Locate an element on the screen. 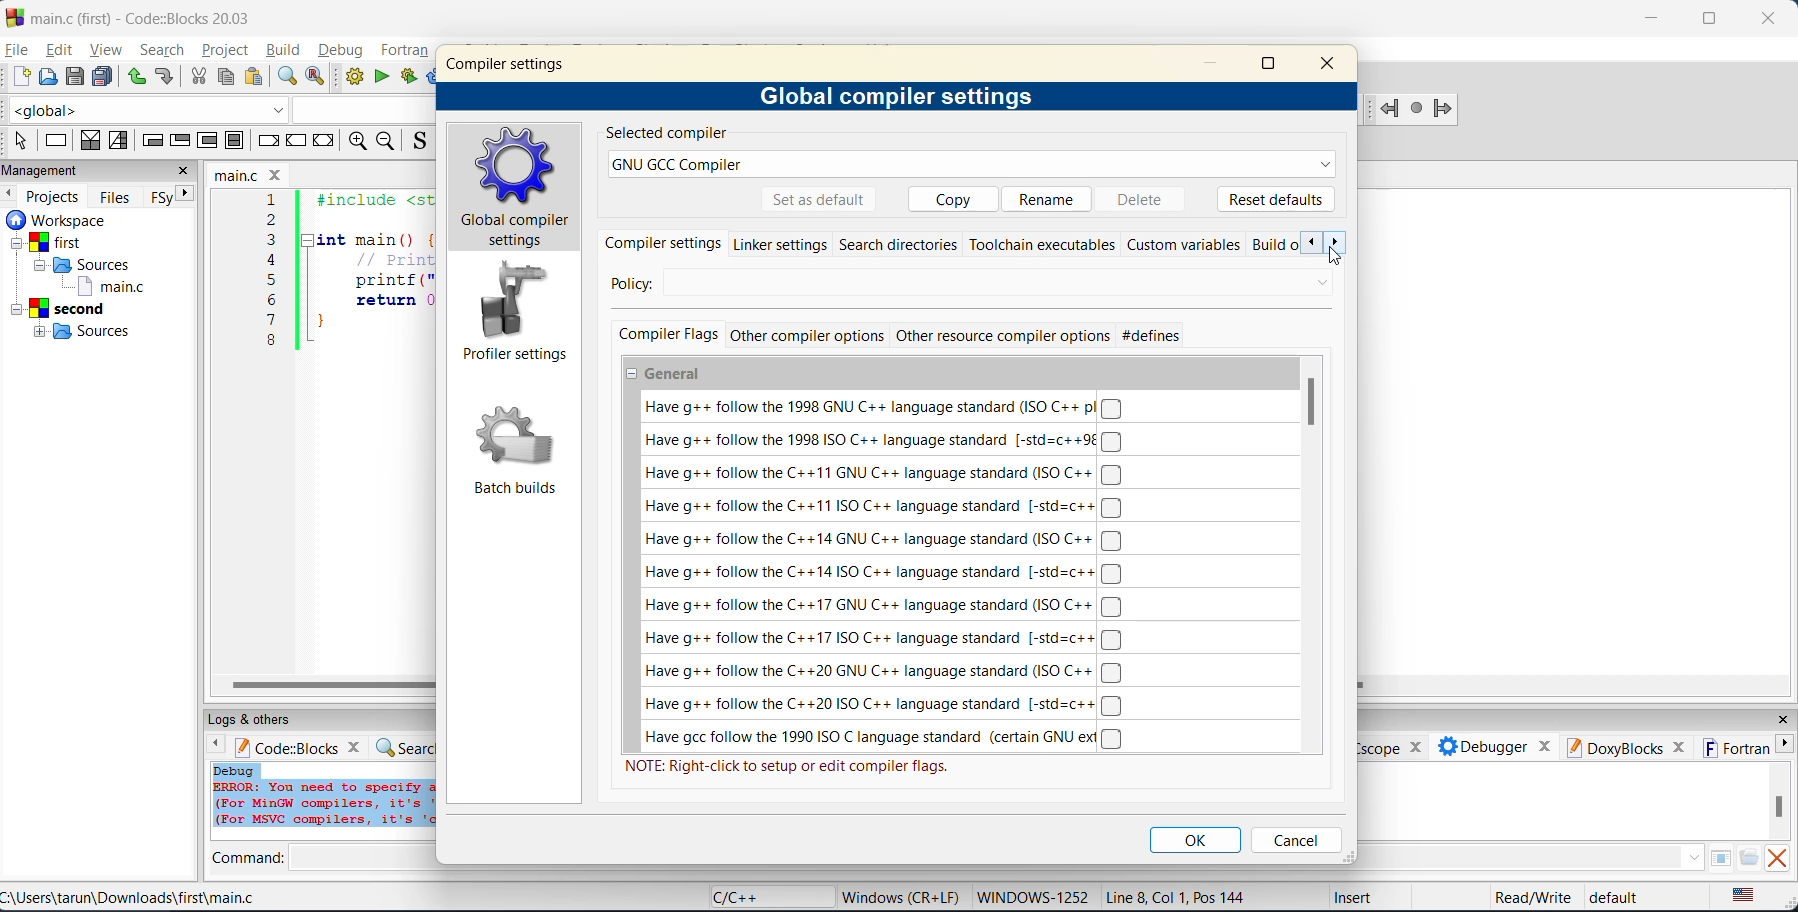 The width and height of the screenshot is (1798, 912). file is located at coordinates (18, 50).